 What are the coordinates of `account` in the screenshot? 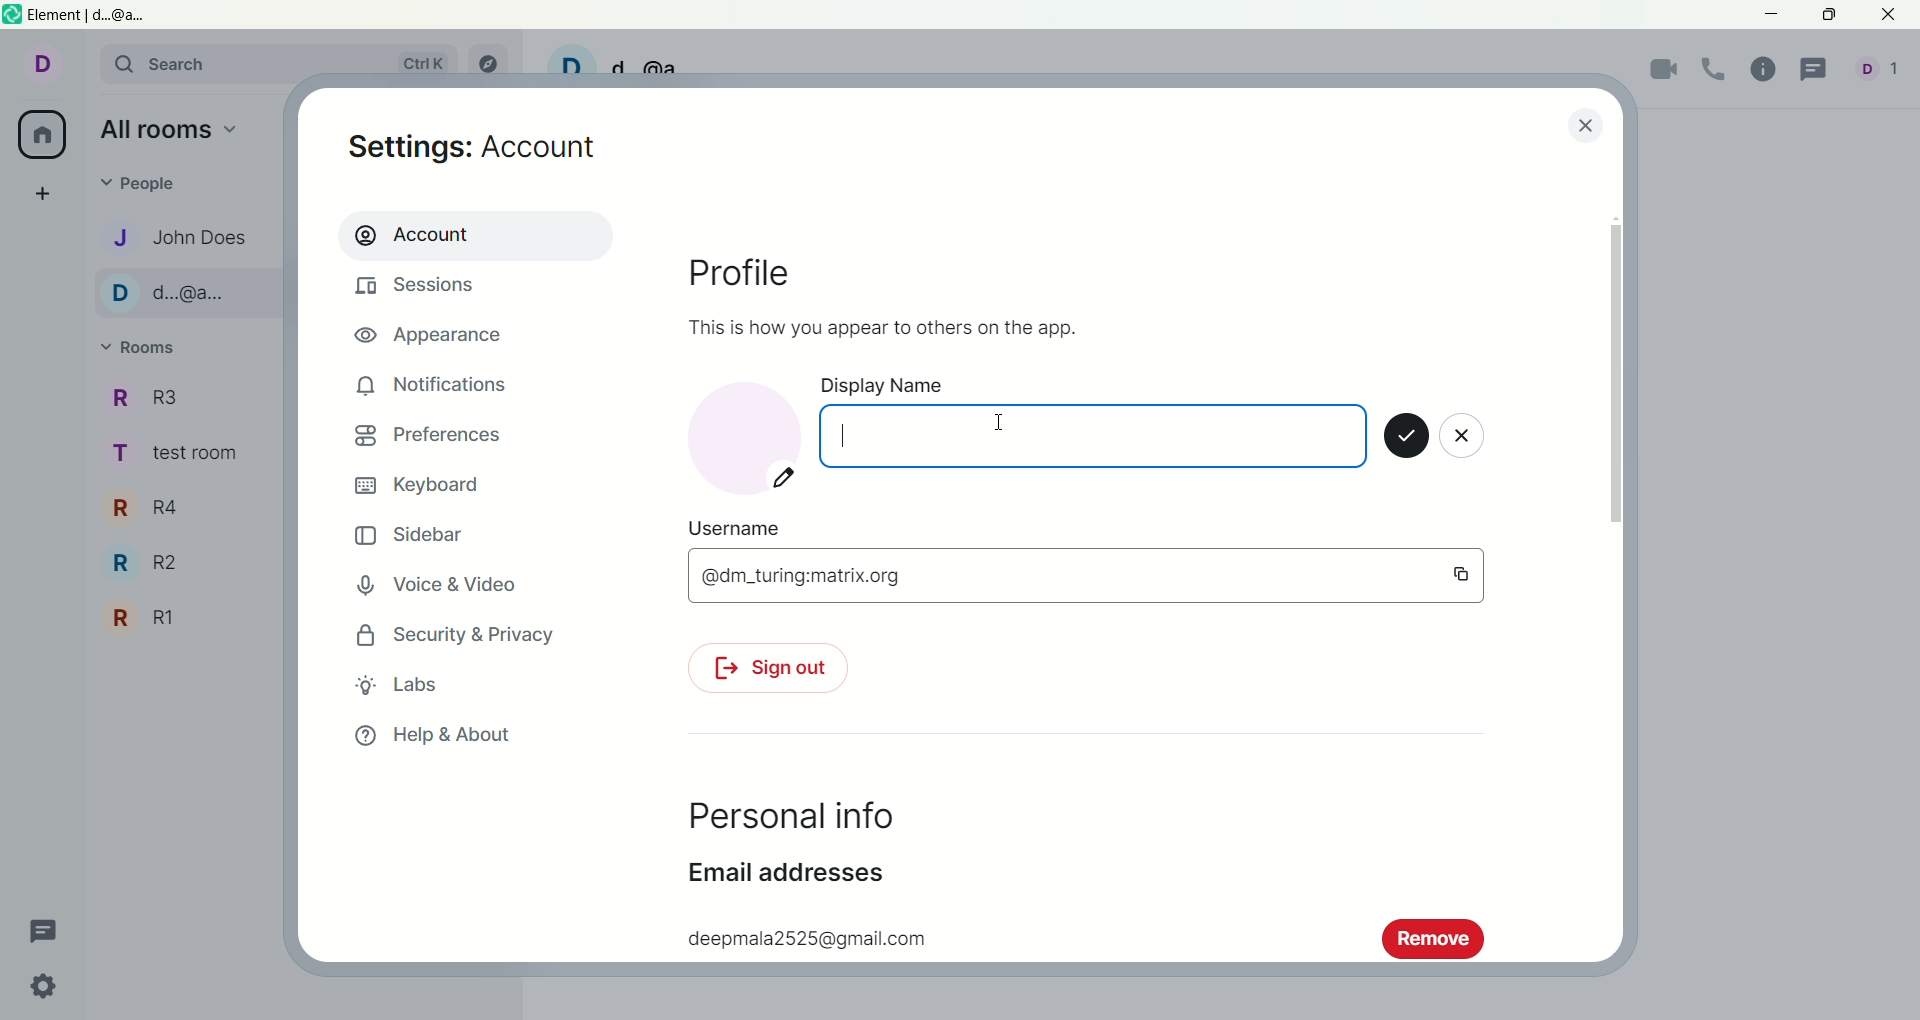 It's located at (473, 234).